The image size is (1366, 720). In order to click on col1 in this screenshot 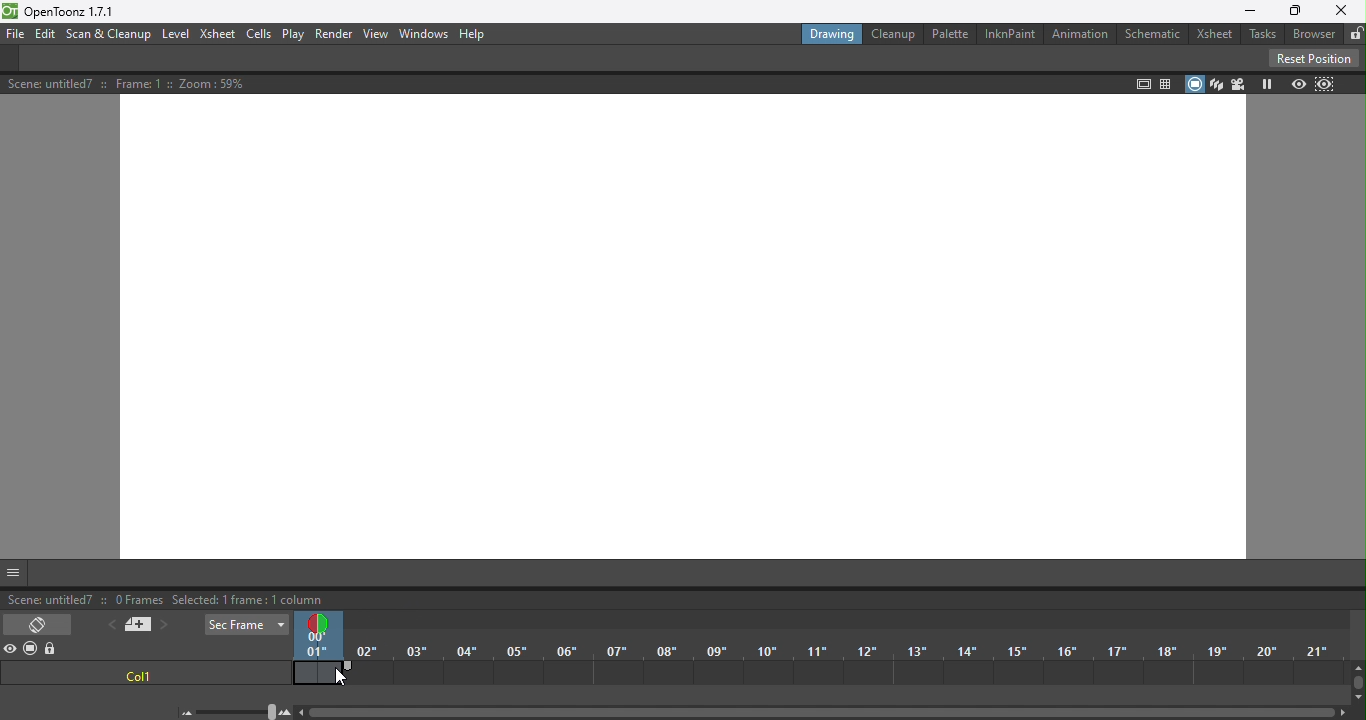, I will do `click(136, 677)`.